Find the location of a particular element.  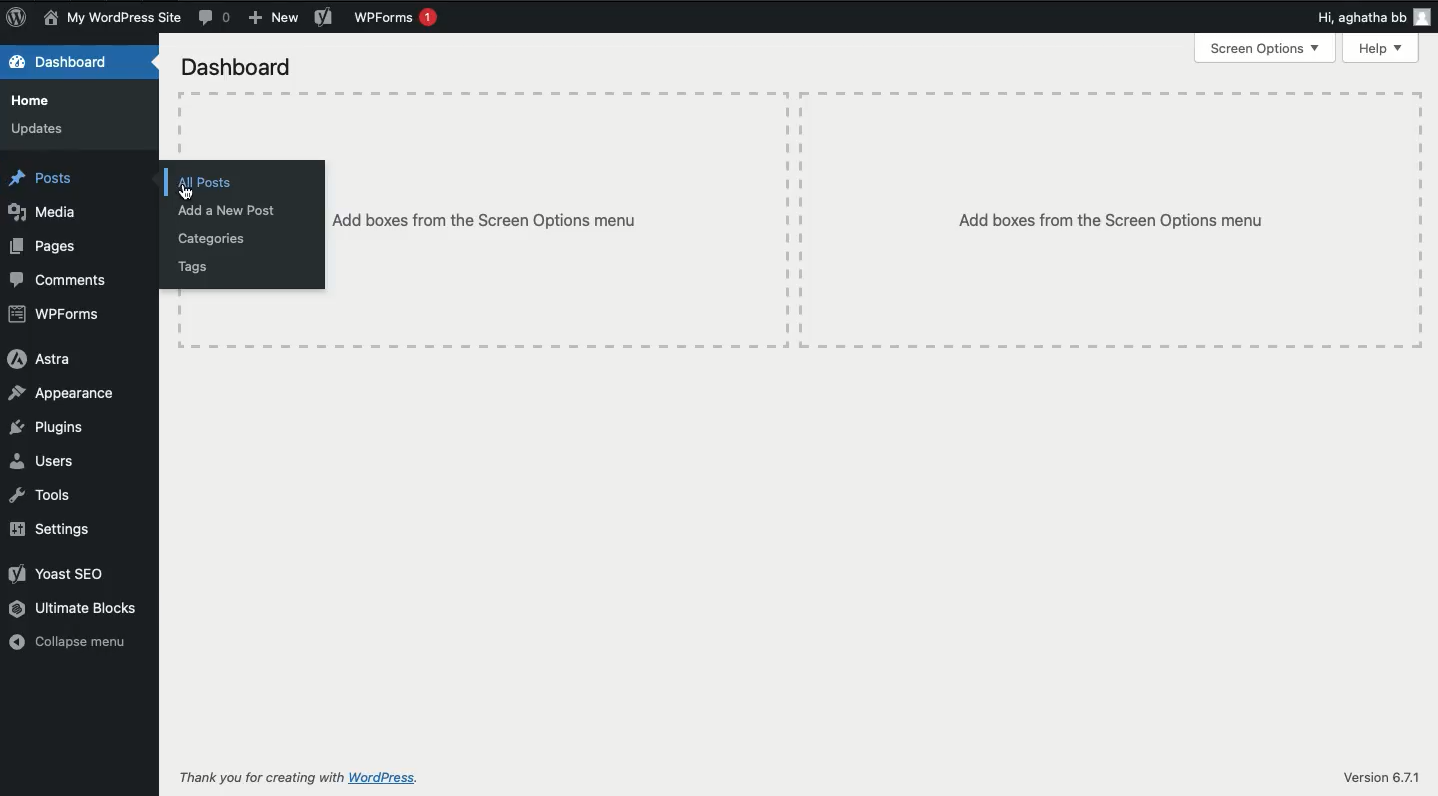

Dashboard  is located at coordinates (243, 70).